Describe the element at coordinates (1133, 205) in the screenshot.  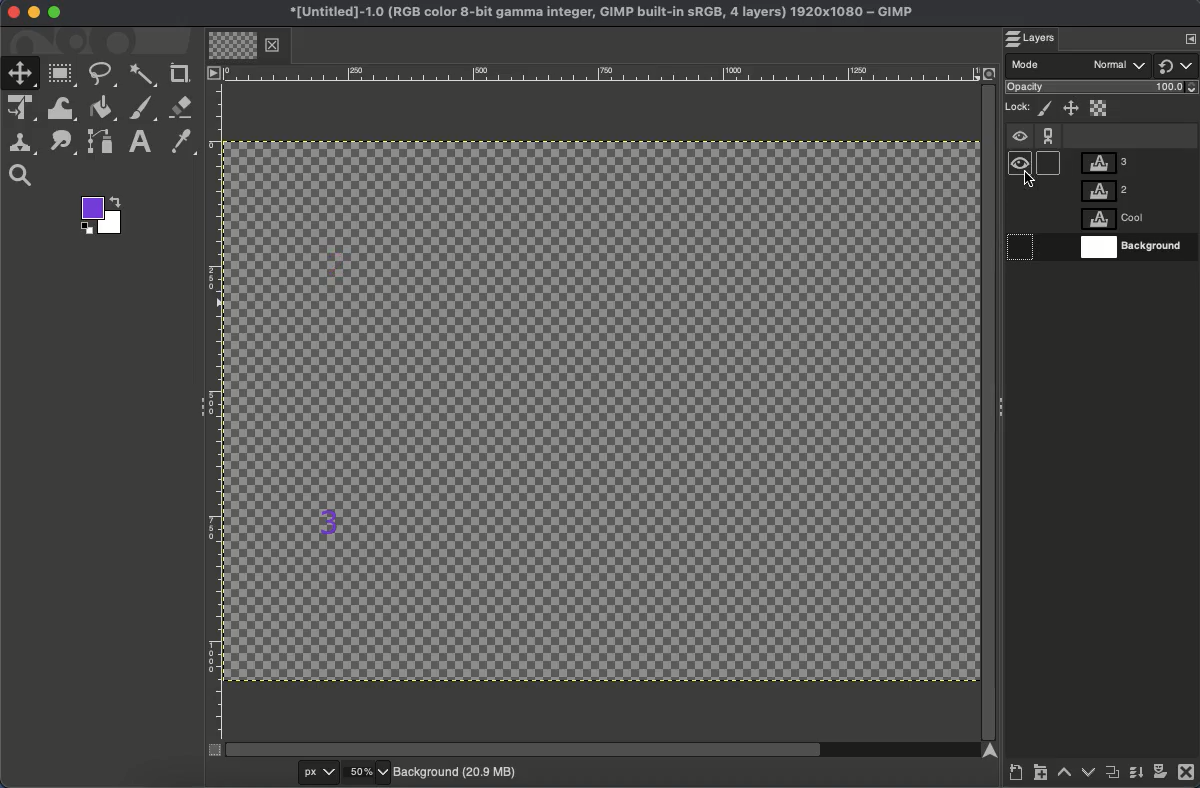
I see `Layers` at that location.